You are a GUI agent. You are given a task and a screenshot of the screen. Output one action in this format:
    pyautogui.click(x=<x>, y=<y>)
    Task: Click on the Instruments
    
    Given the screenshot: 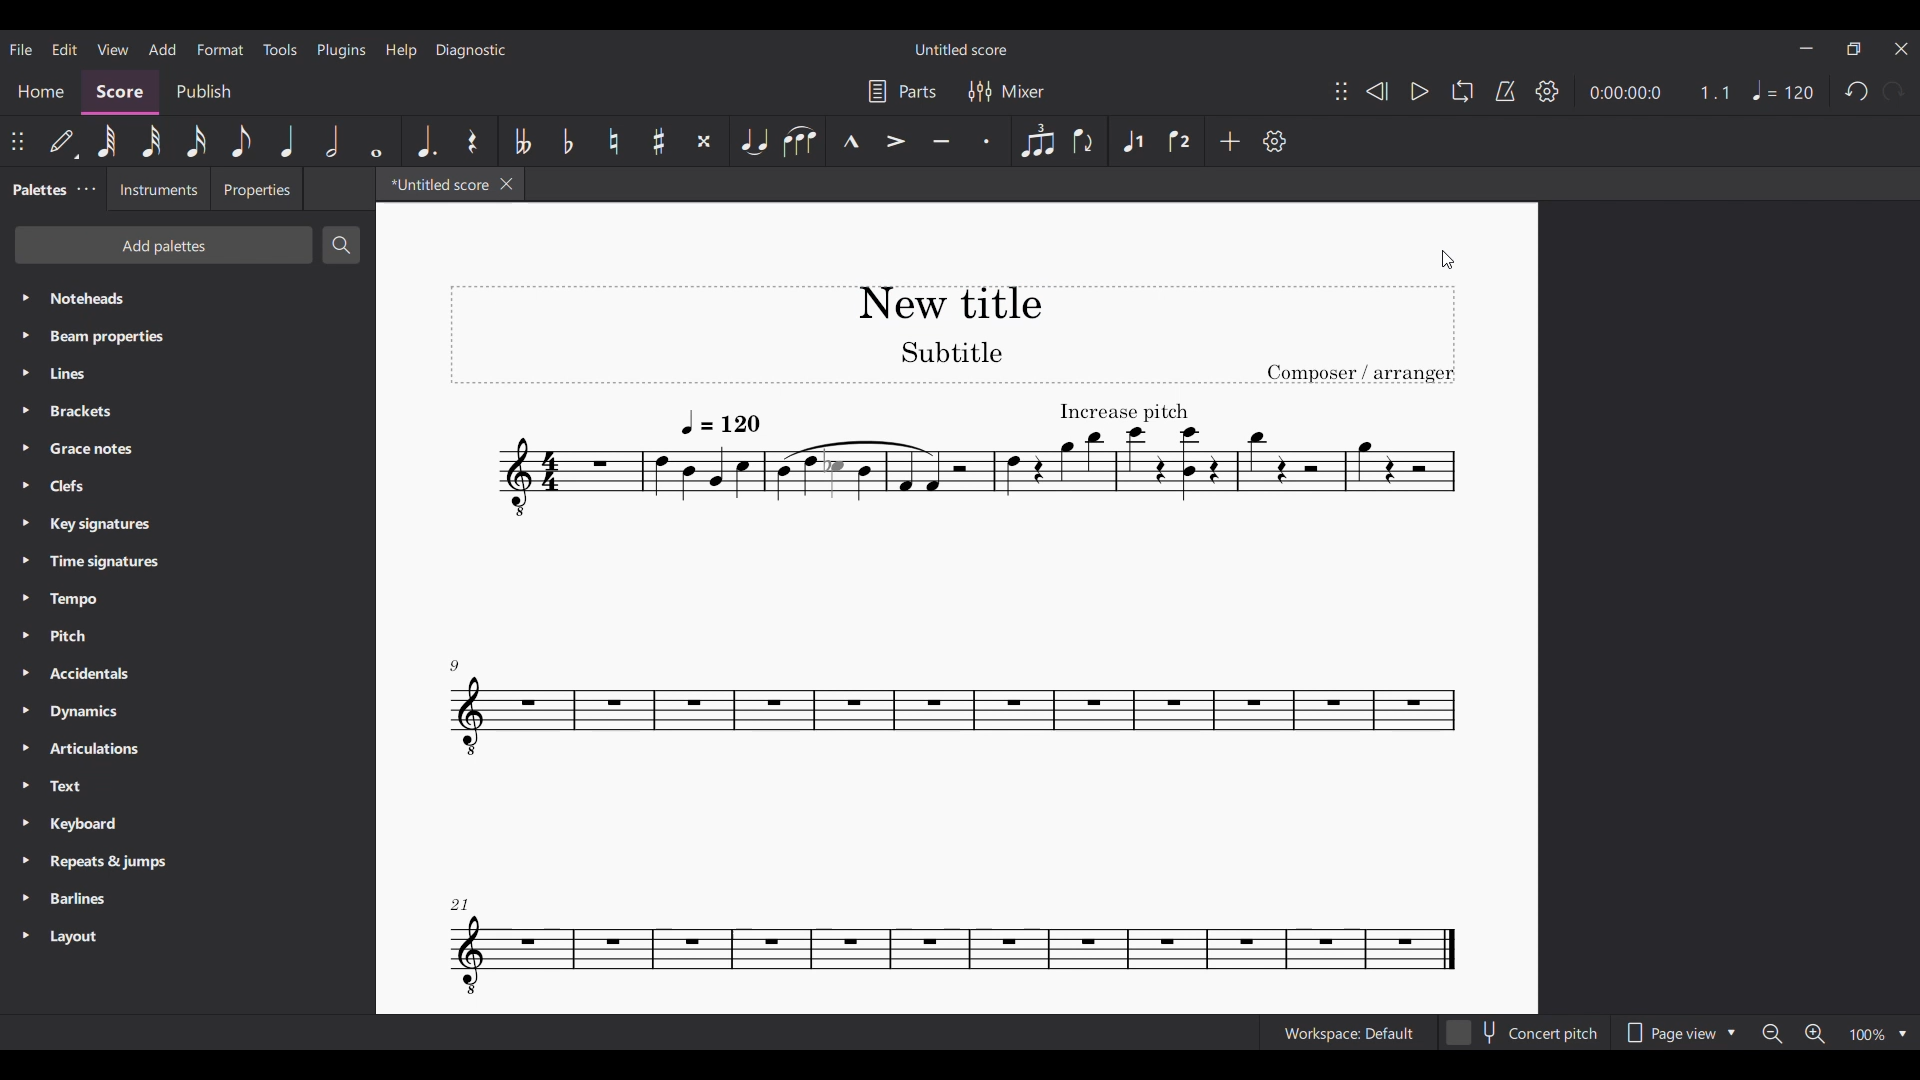 What is the action you would take?
    pyautogui.click(x=157, y=189)
    